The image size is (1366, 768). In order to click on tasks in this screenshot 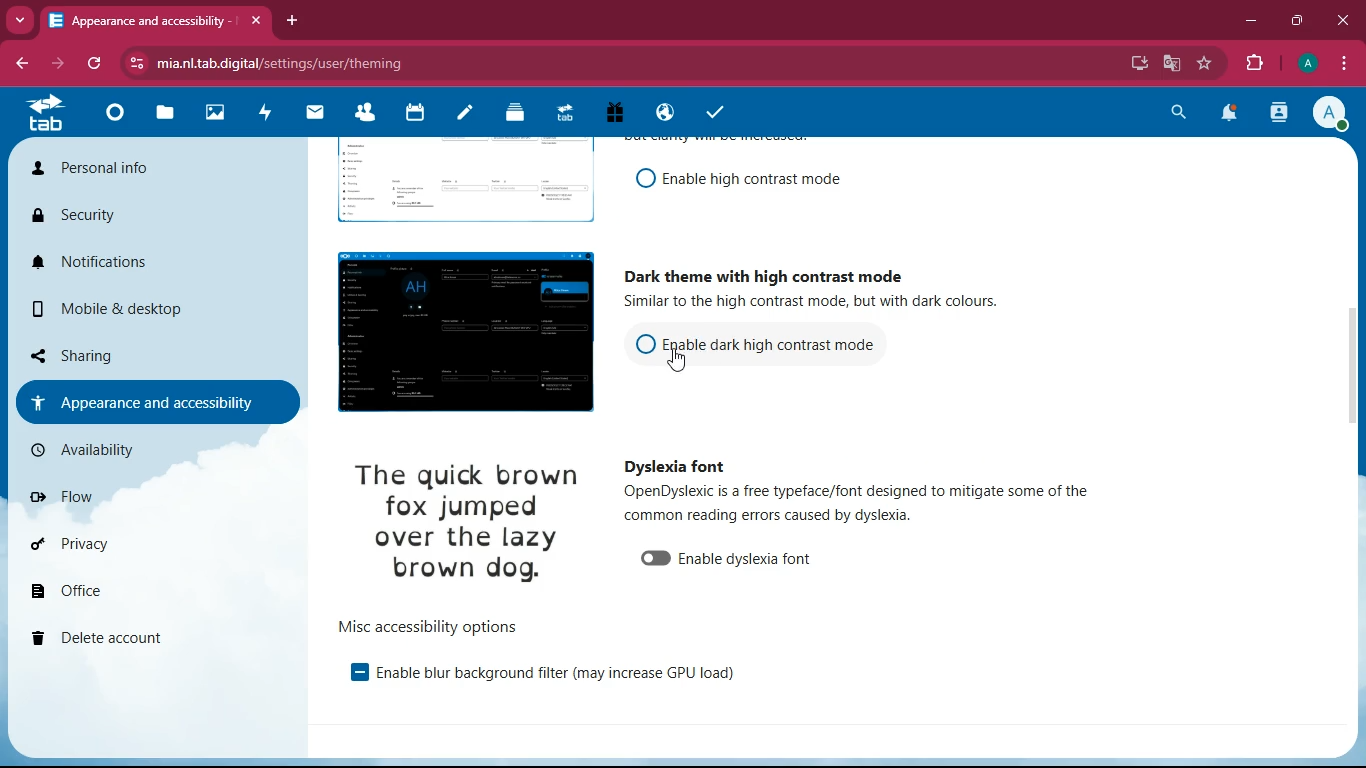, I will do `click(720, 110)`.